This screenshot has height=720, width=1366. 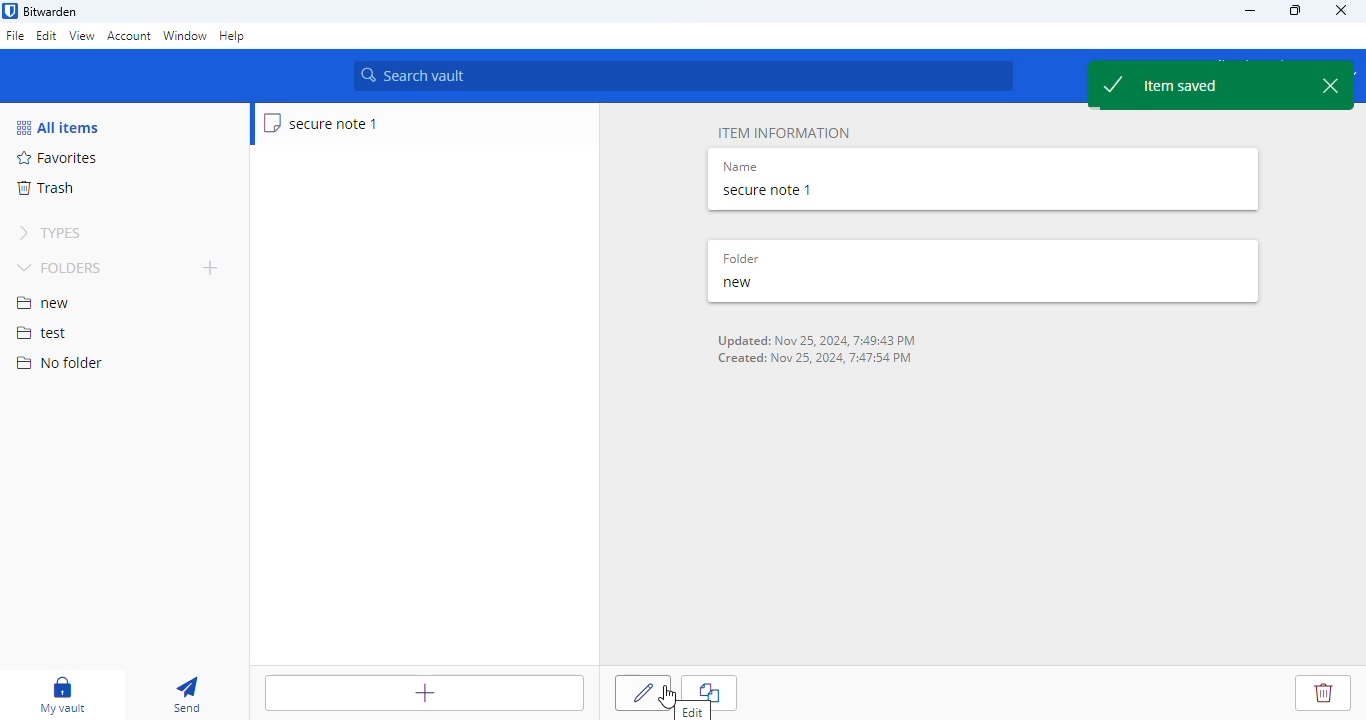 What do you see at coordinates (768, 191) in the screenshot?
I see `secure note 1` at bounding box center [768, 191].